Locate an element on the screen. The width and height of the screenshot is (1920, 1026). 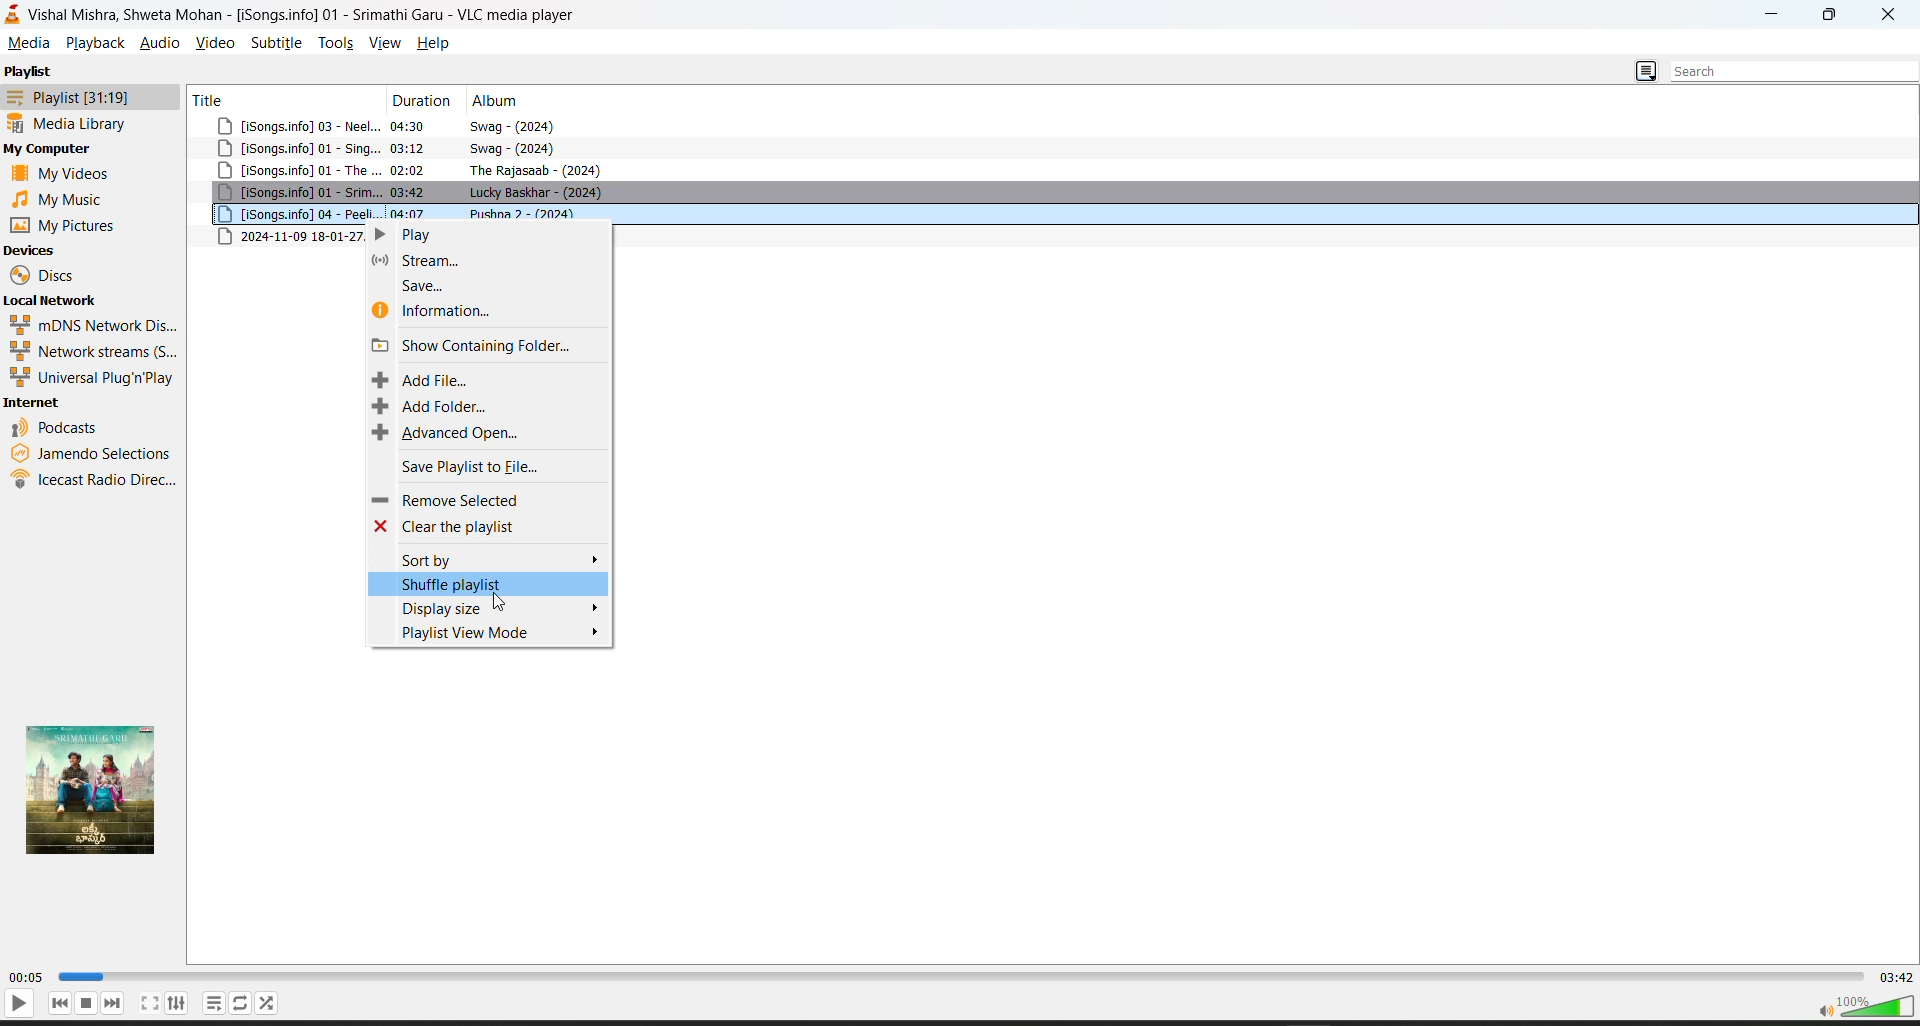
swag-2024 is located at coordinates (520, 125).